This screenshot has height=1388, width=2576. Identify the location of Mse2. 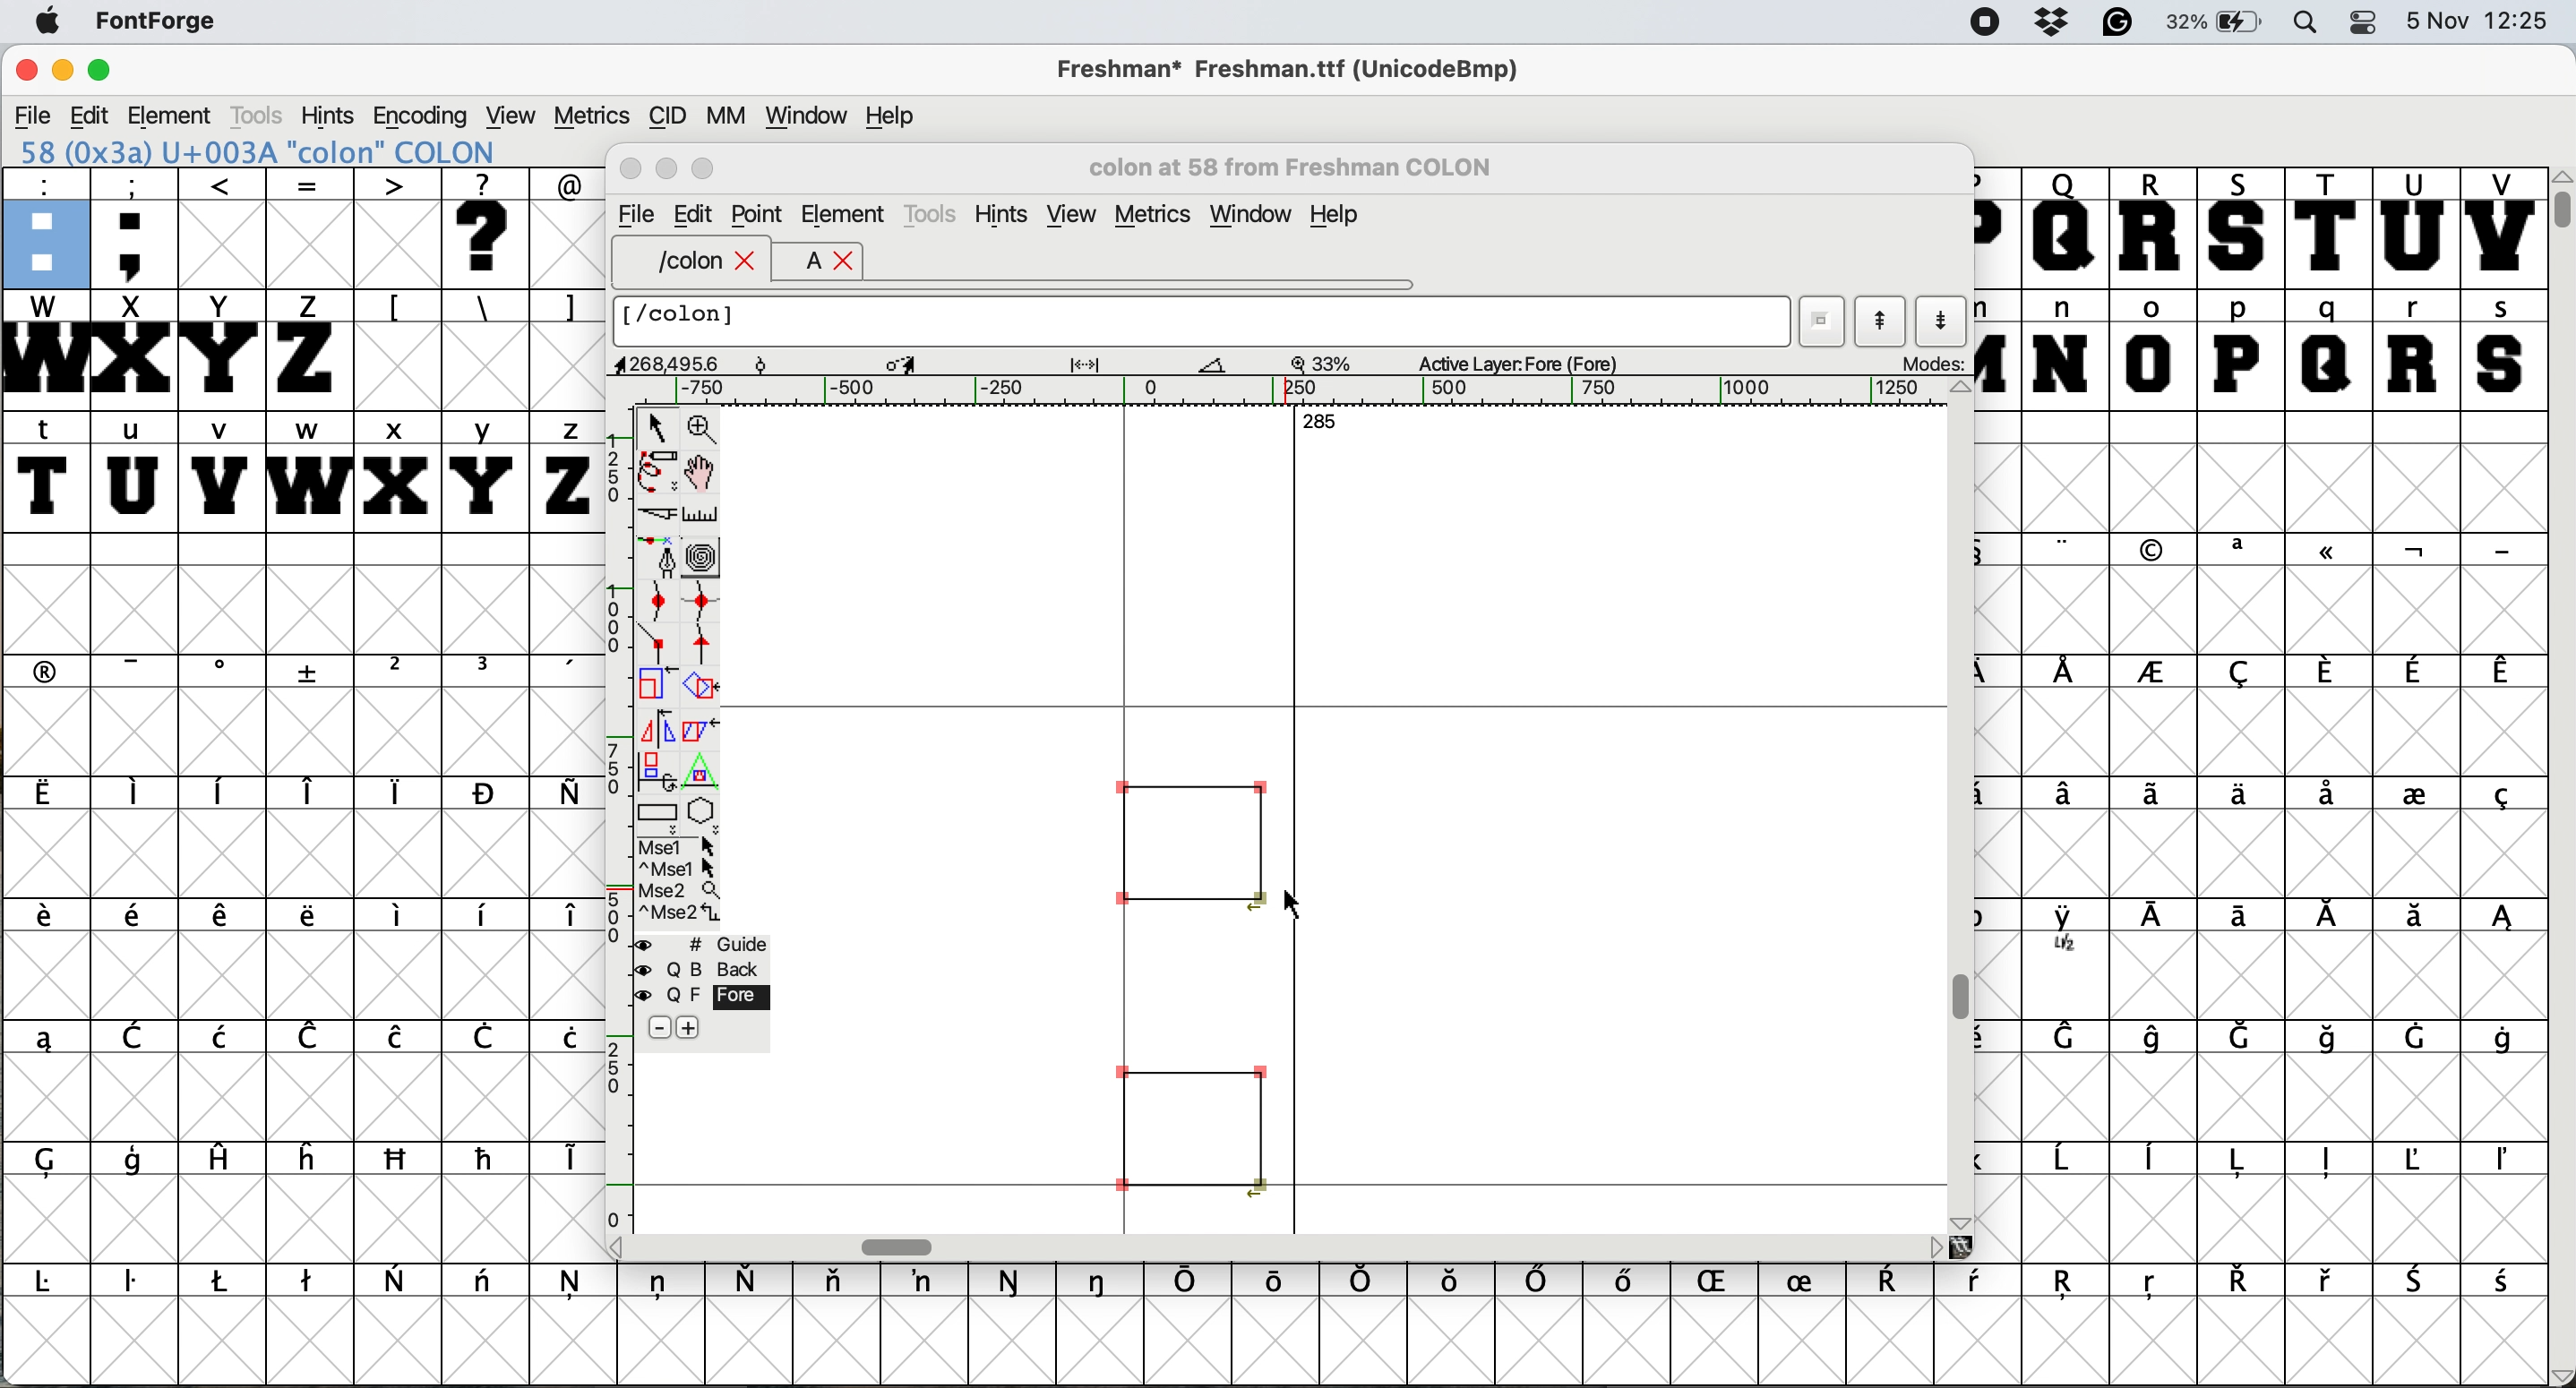
(679, 887).